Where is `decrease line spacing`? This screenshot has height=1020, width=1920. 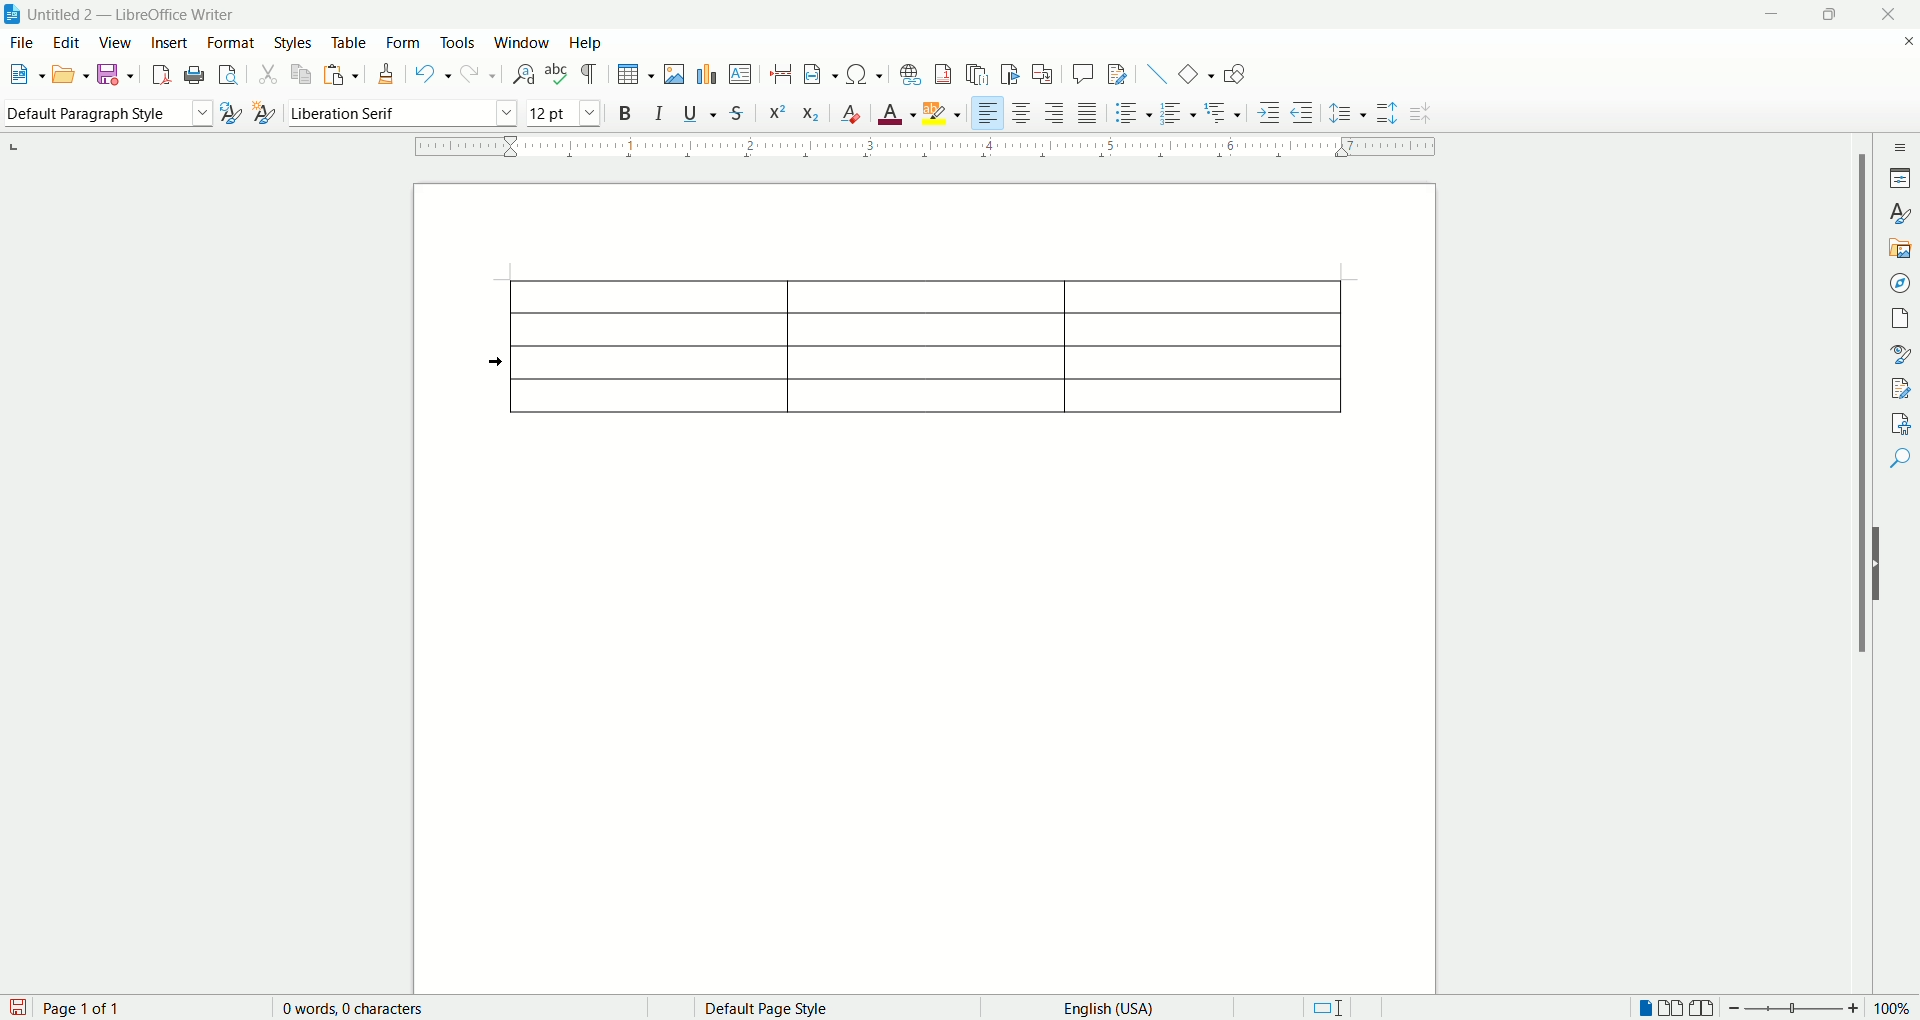
decrease line spacing is located at coordinates (1423, 117).